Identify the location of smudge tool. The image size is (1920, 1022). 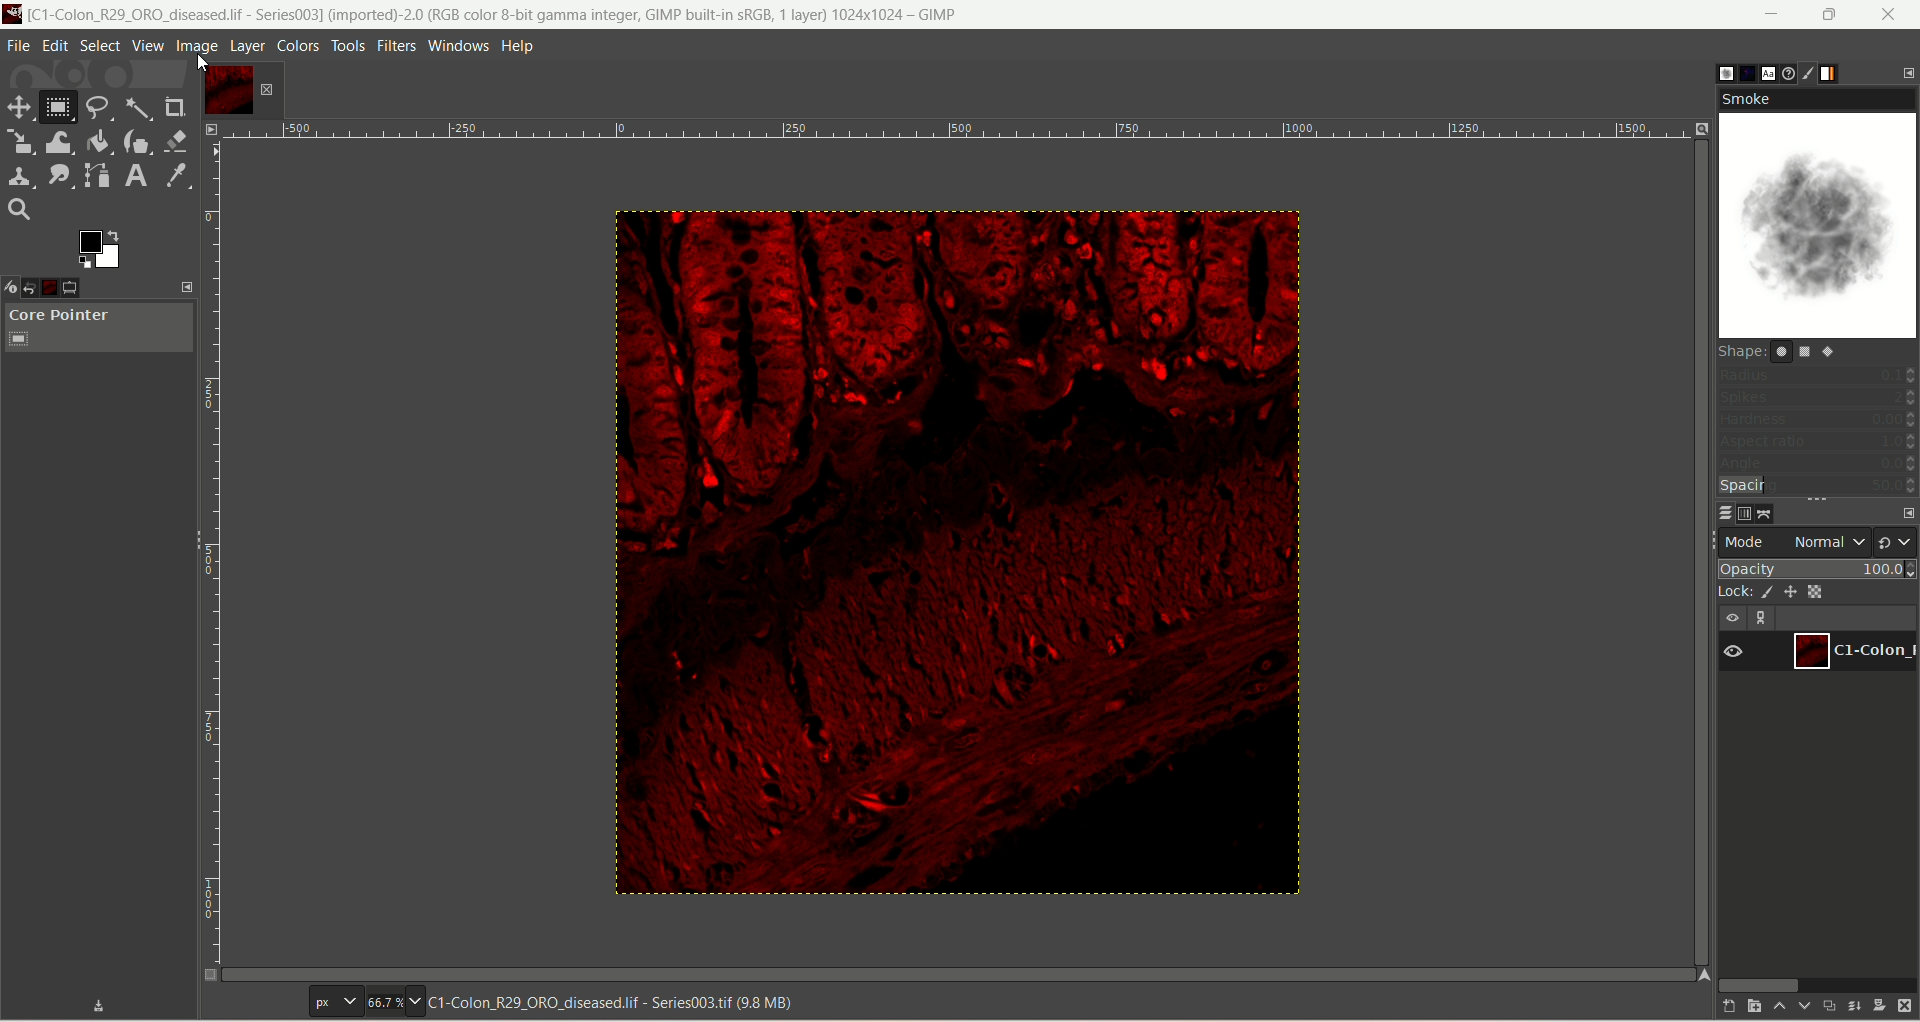
(61, 175).